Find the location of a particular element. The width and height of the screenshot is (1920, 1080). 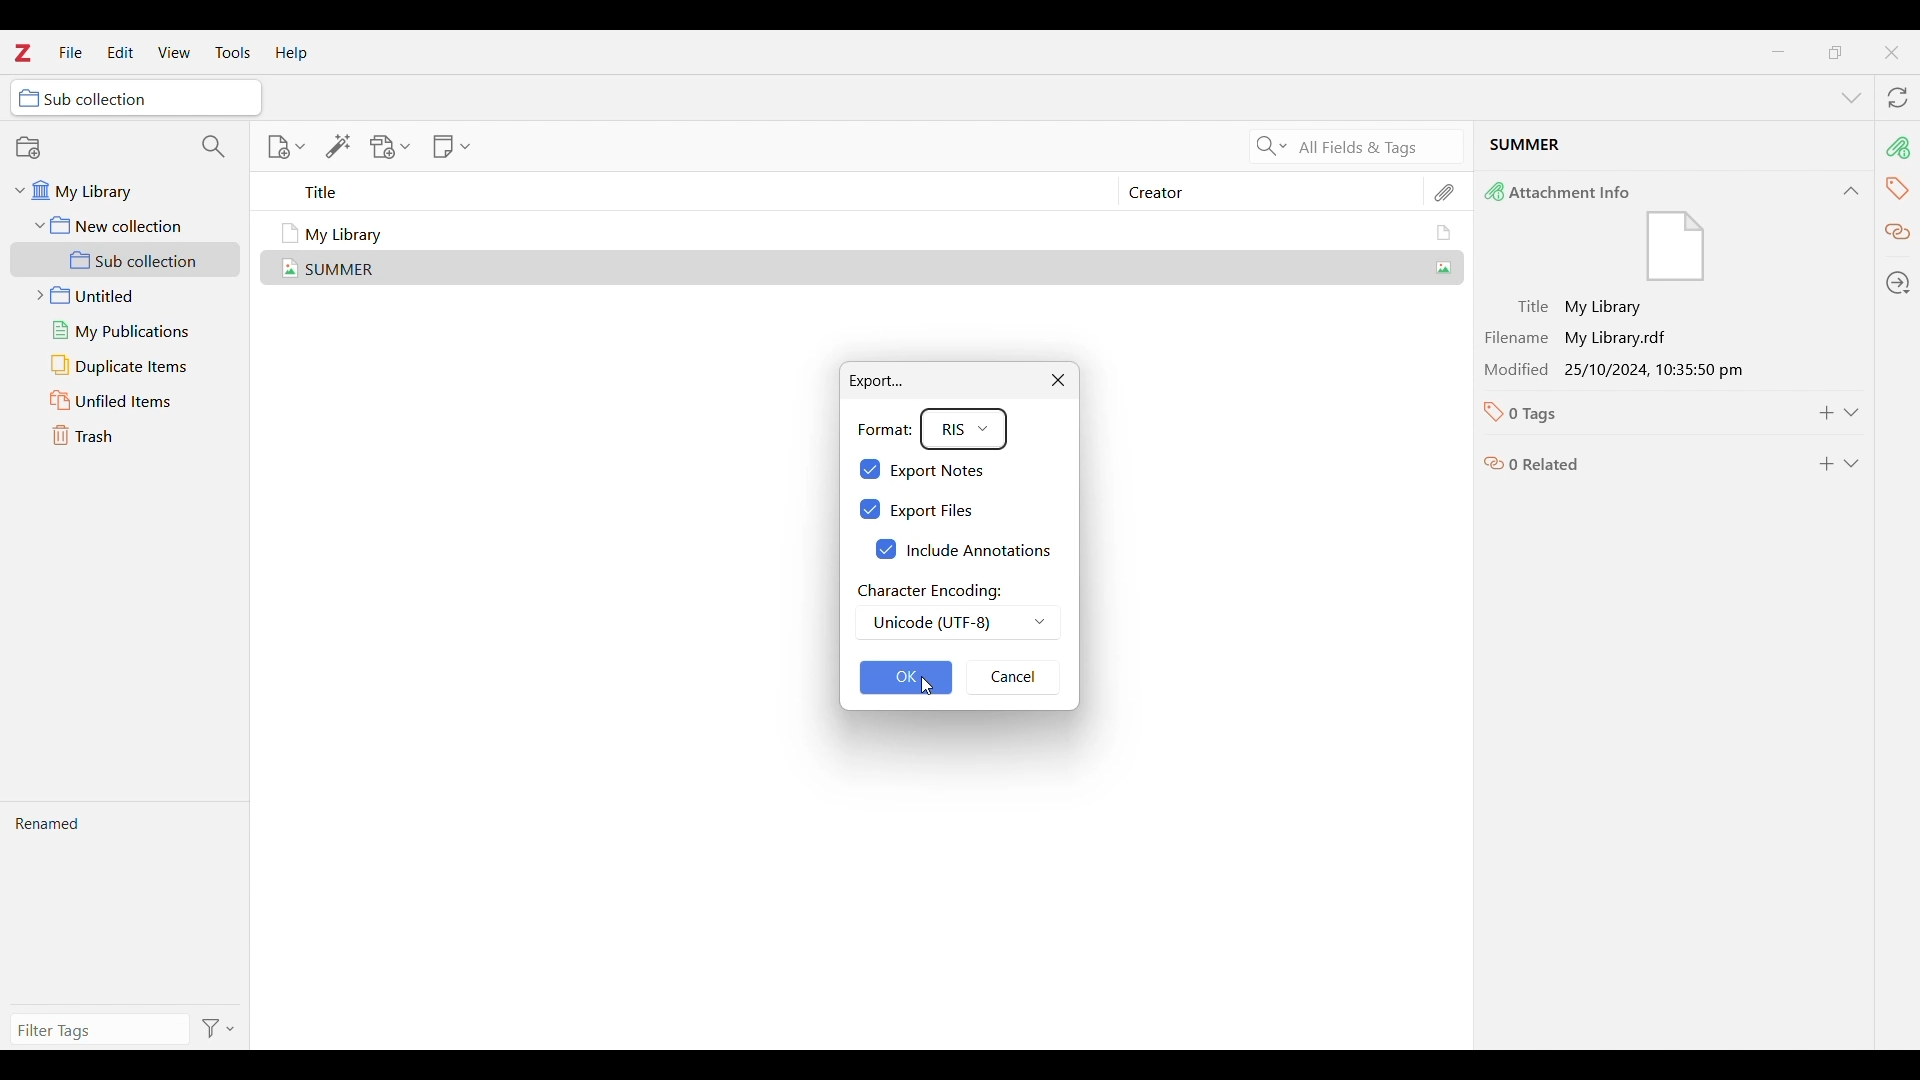

Current selected file is located at coordinates (1673, 148).